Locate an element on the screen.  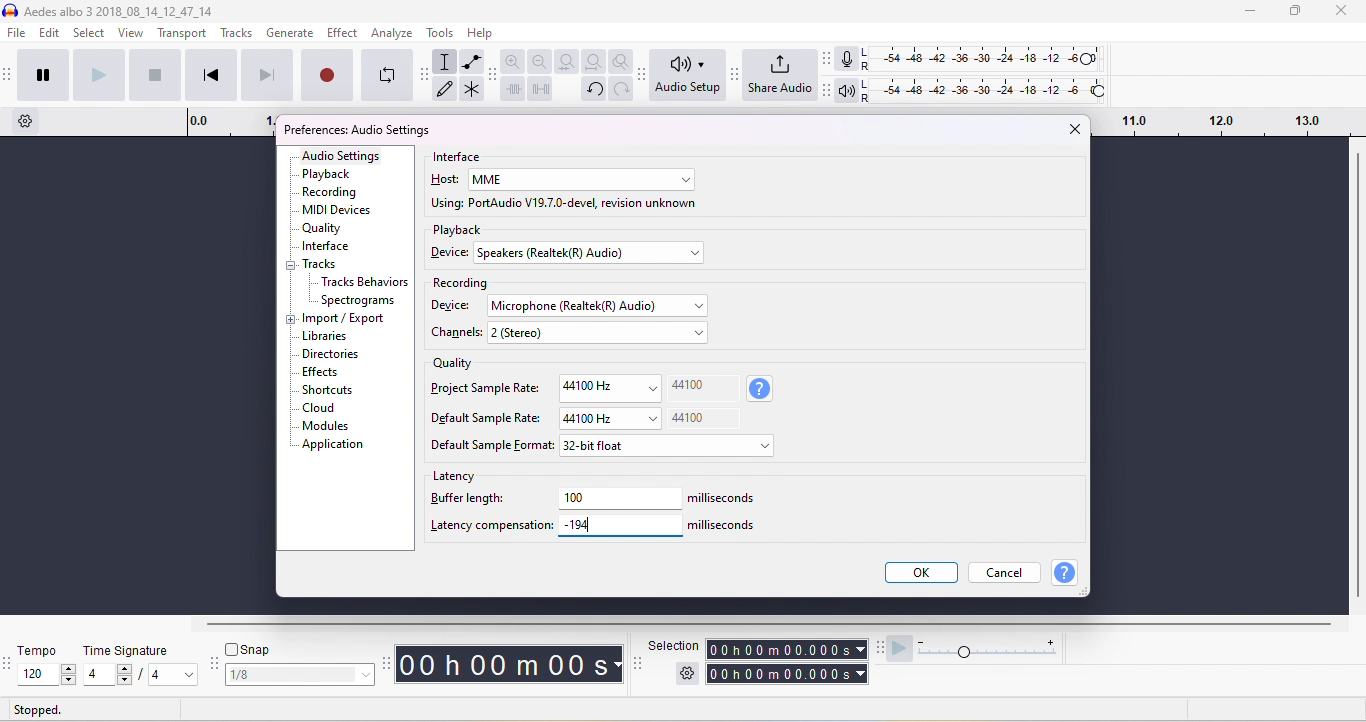
Audacity share audio toolbar is located at coordinates (736, 75).